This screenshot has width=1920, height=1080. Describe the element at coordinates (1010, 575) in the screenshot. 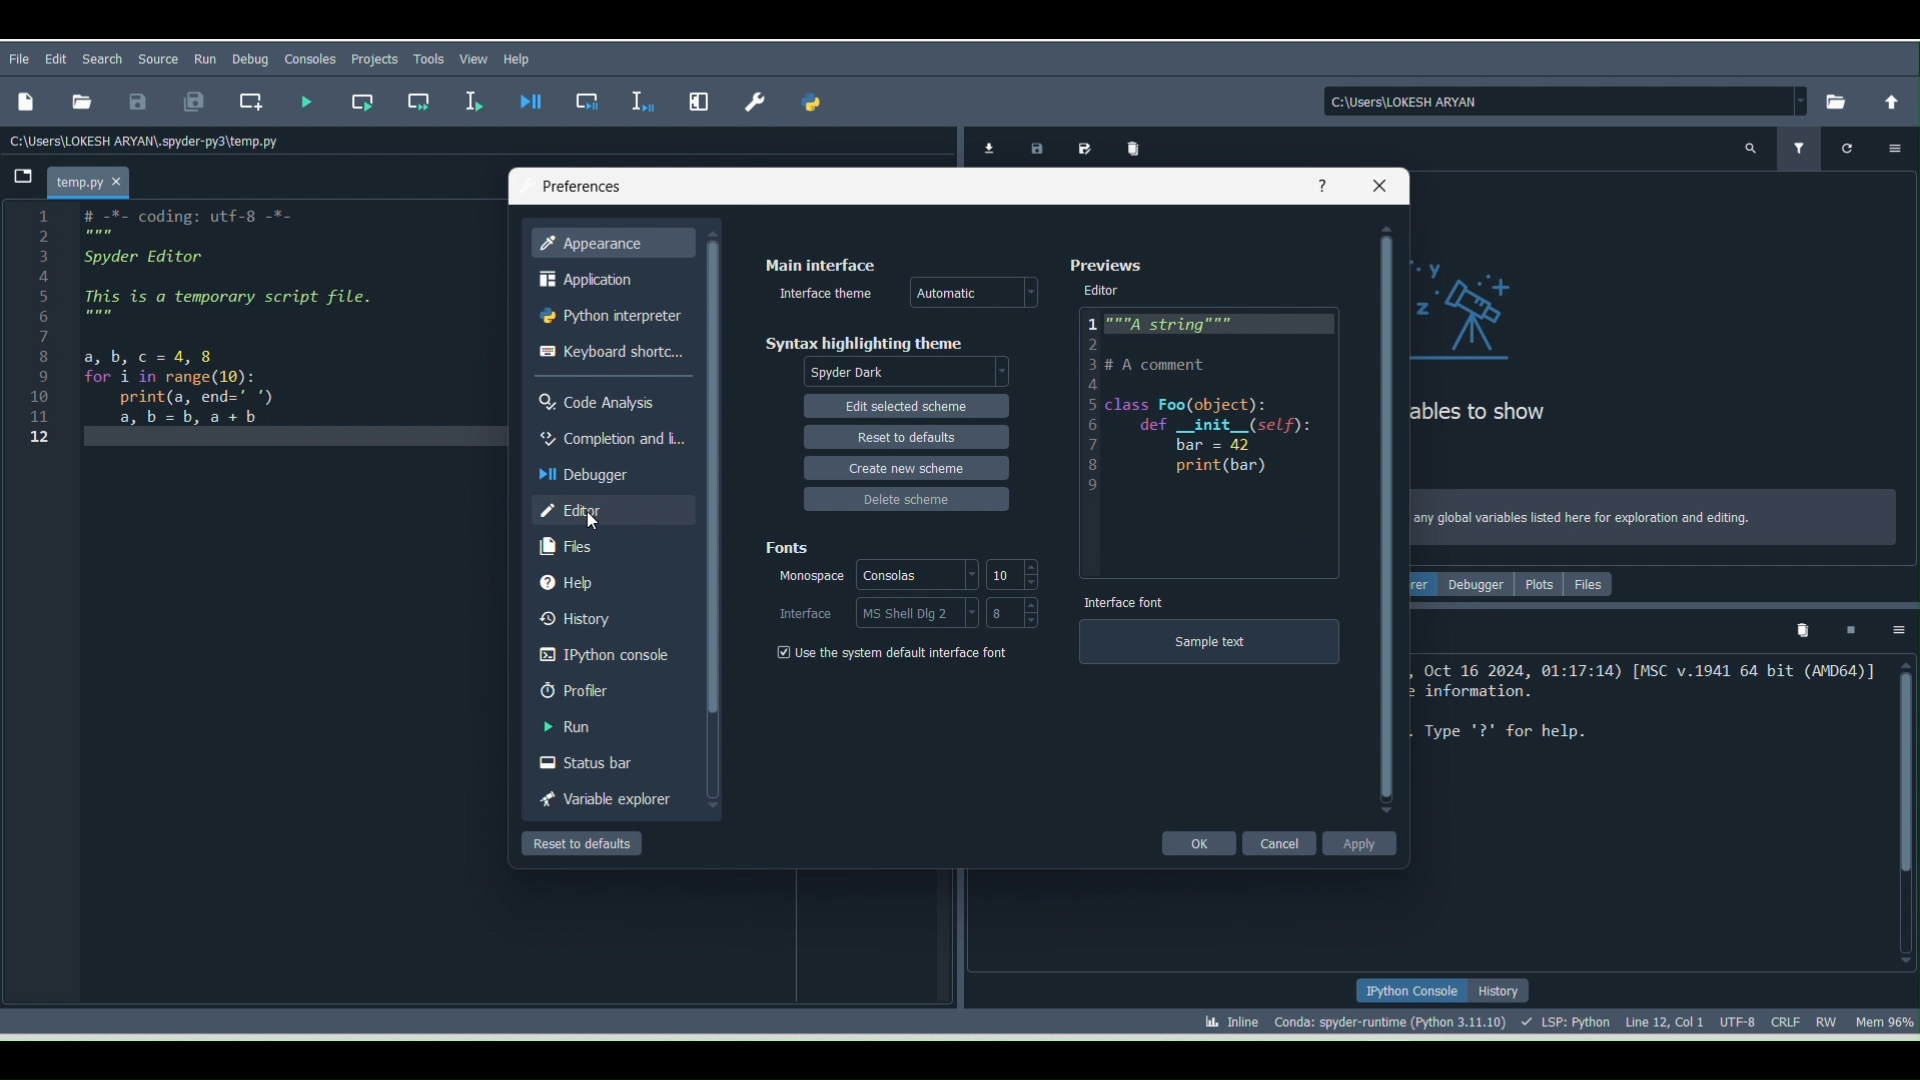

I see `Fontsize` at that location.